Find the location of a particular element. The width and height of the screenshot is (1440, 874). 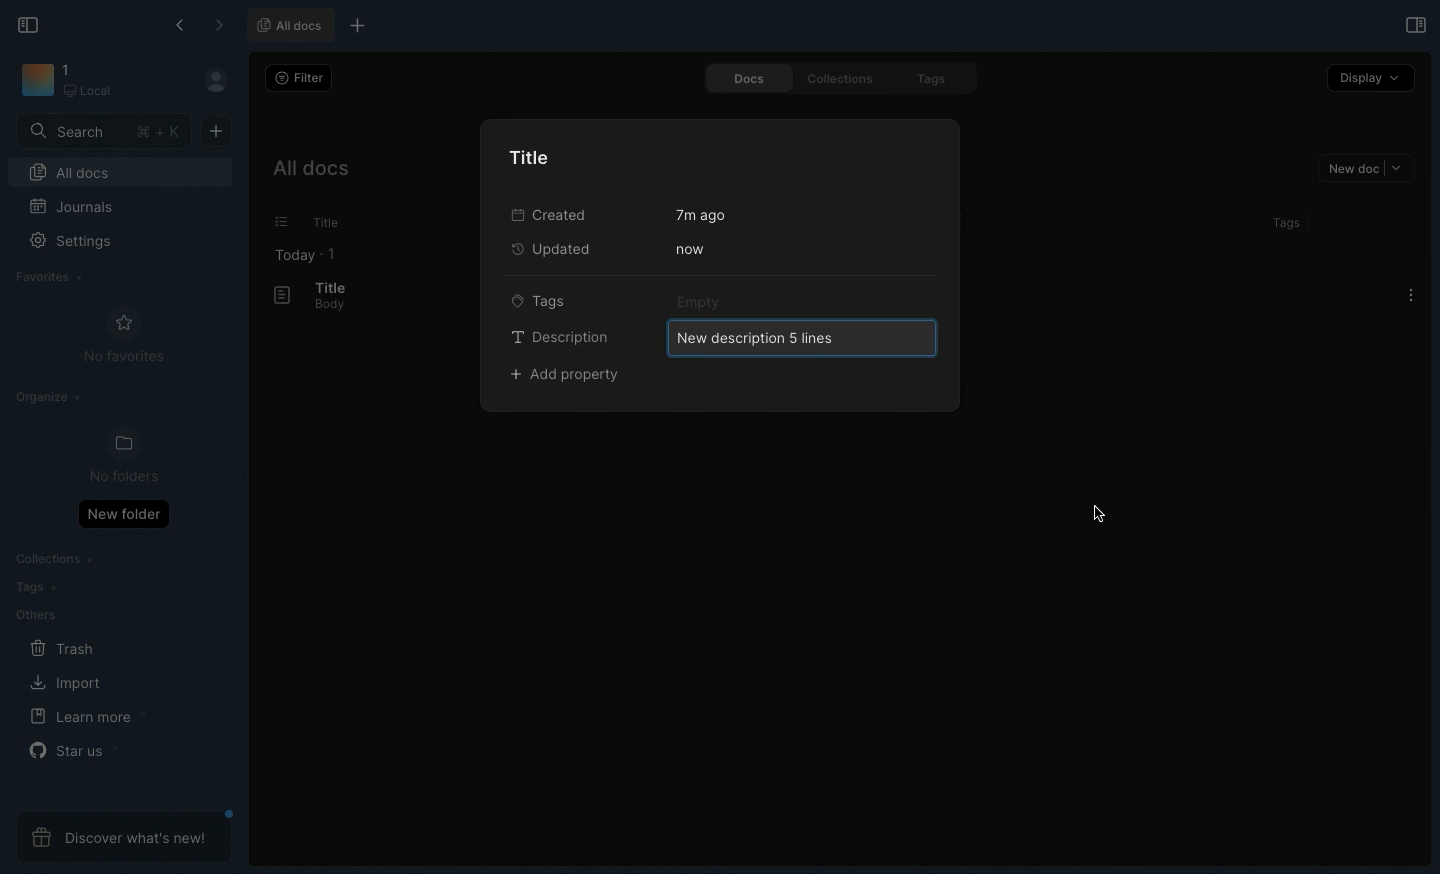

Journals is located at coordinates (73, 209).